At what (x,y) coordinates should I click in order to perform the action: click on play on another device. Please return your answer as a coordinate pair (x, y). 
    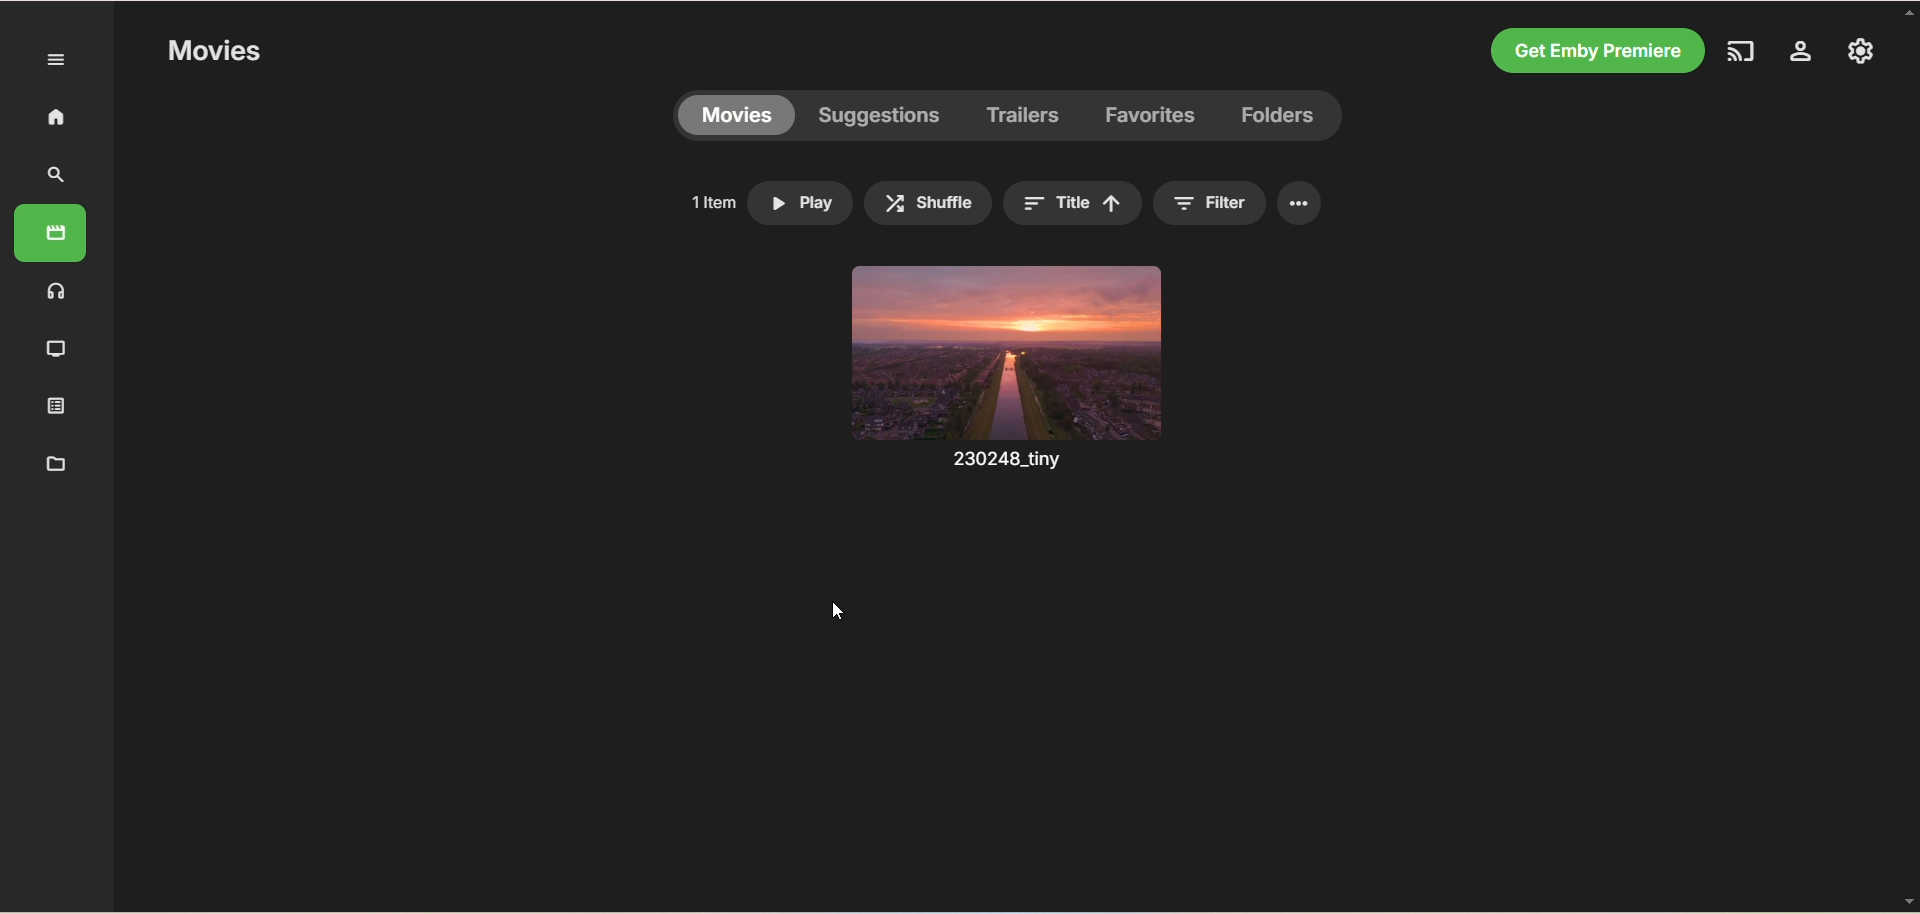
    Looking at the image, I should click on (1738, 50).